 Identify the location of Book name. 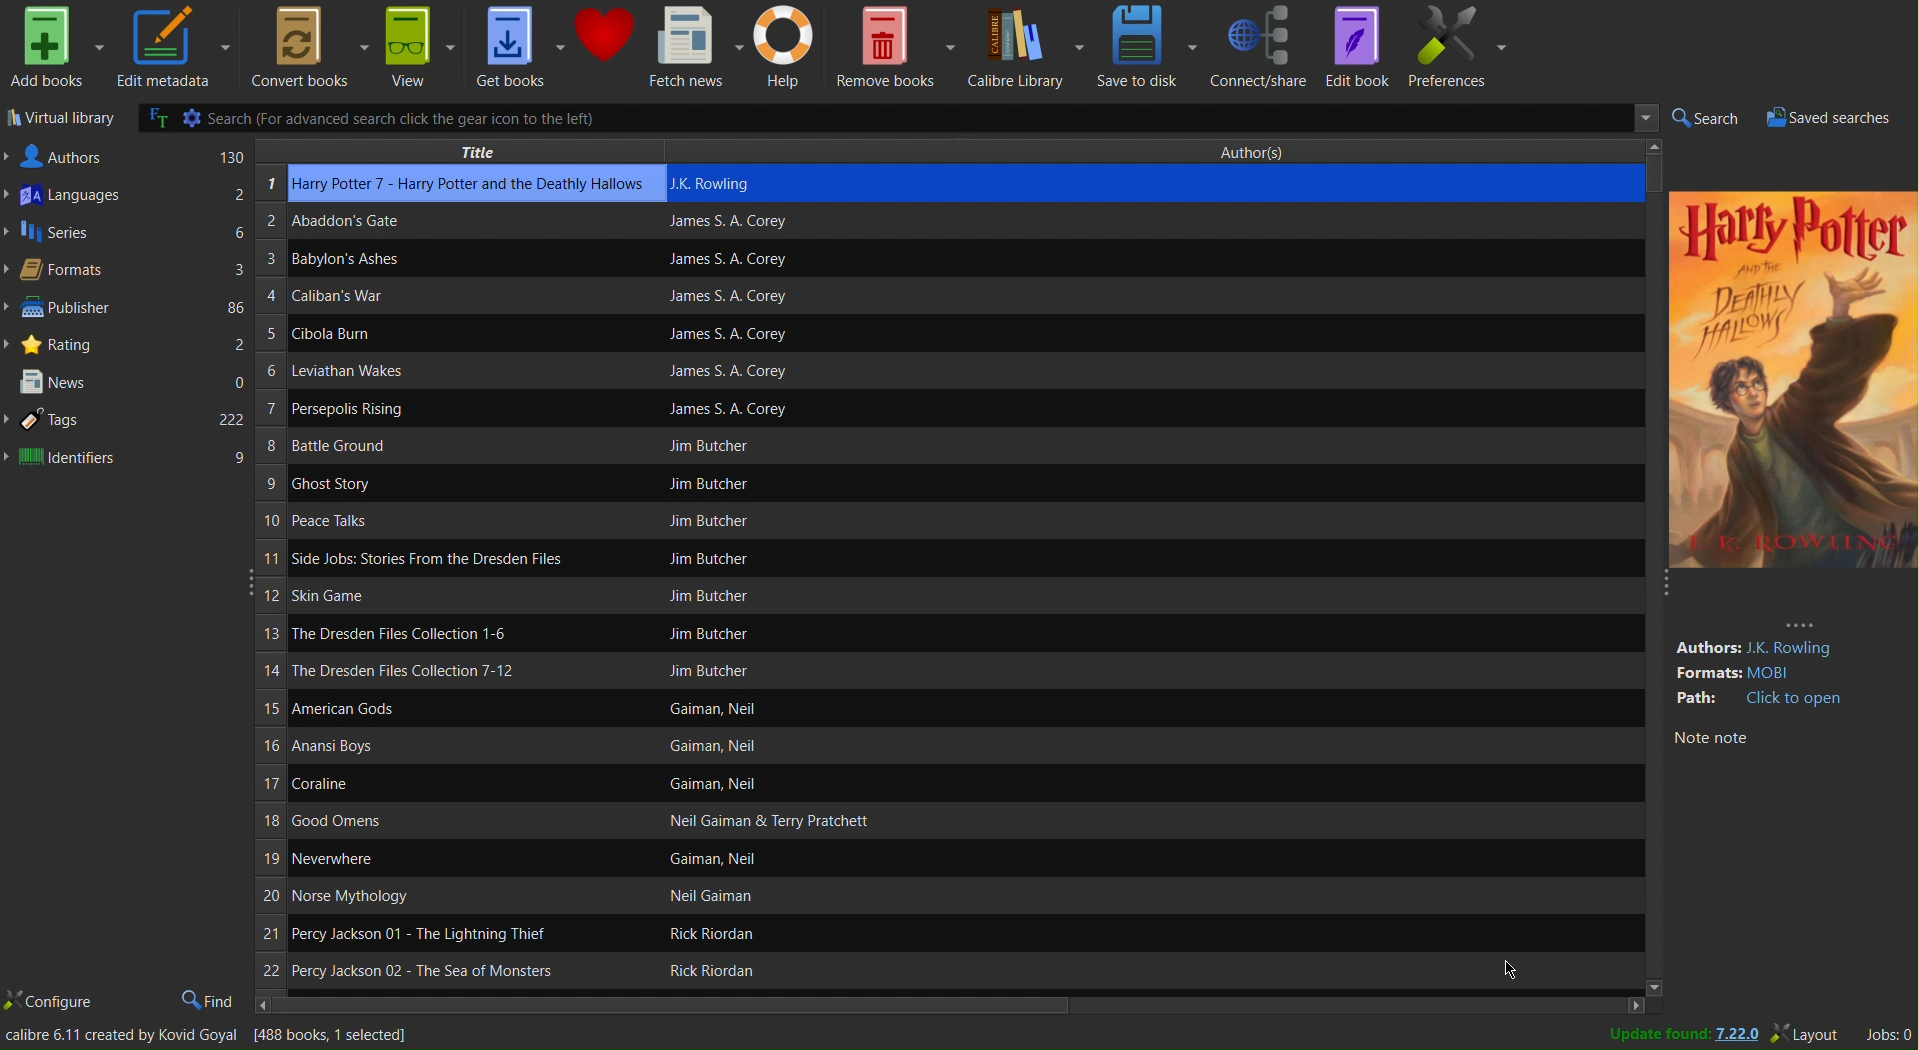
(442, 669).